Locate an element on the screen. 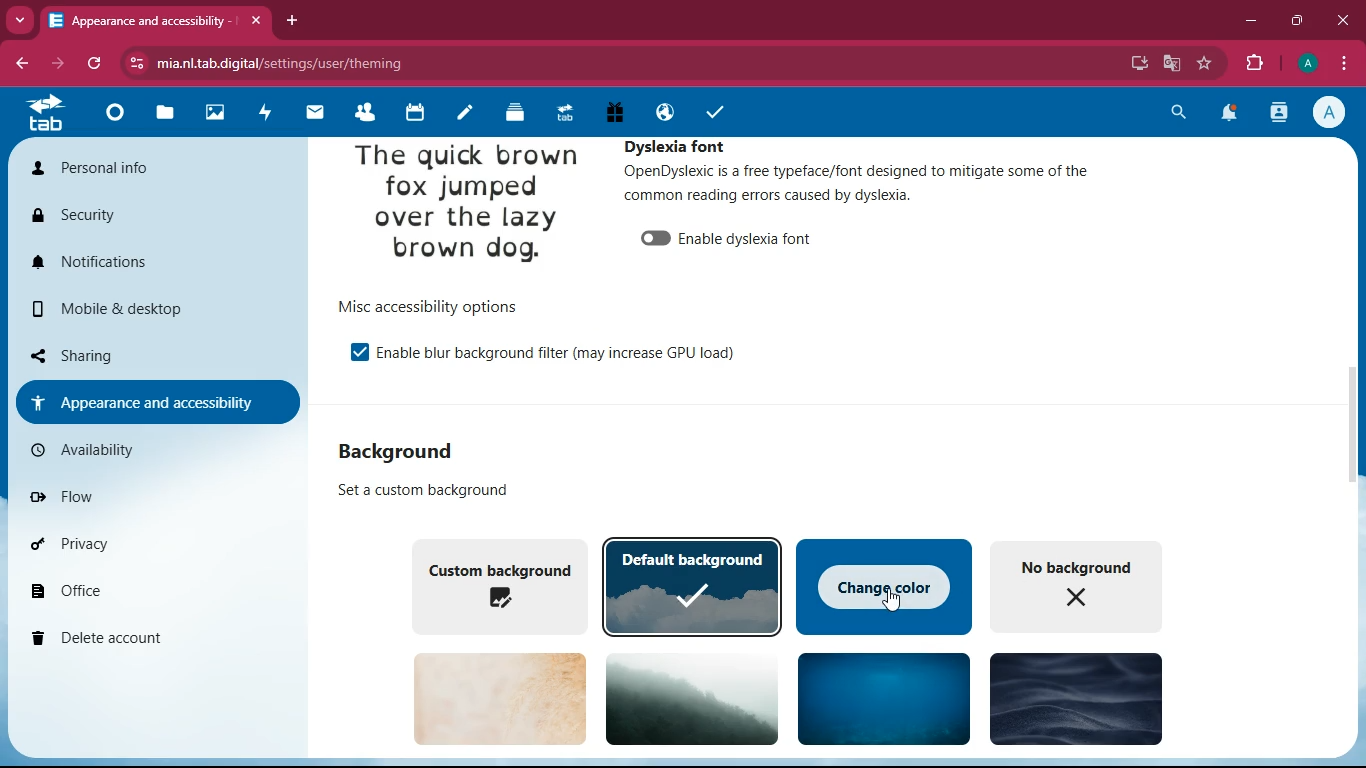 The height and width of the screenshot is (768, 1366). more is located at coordinates (20, 19).